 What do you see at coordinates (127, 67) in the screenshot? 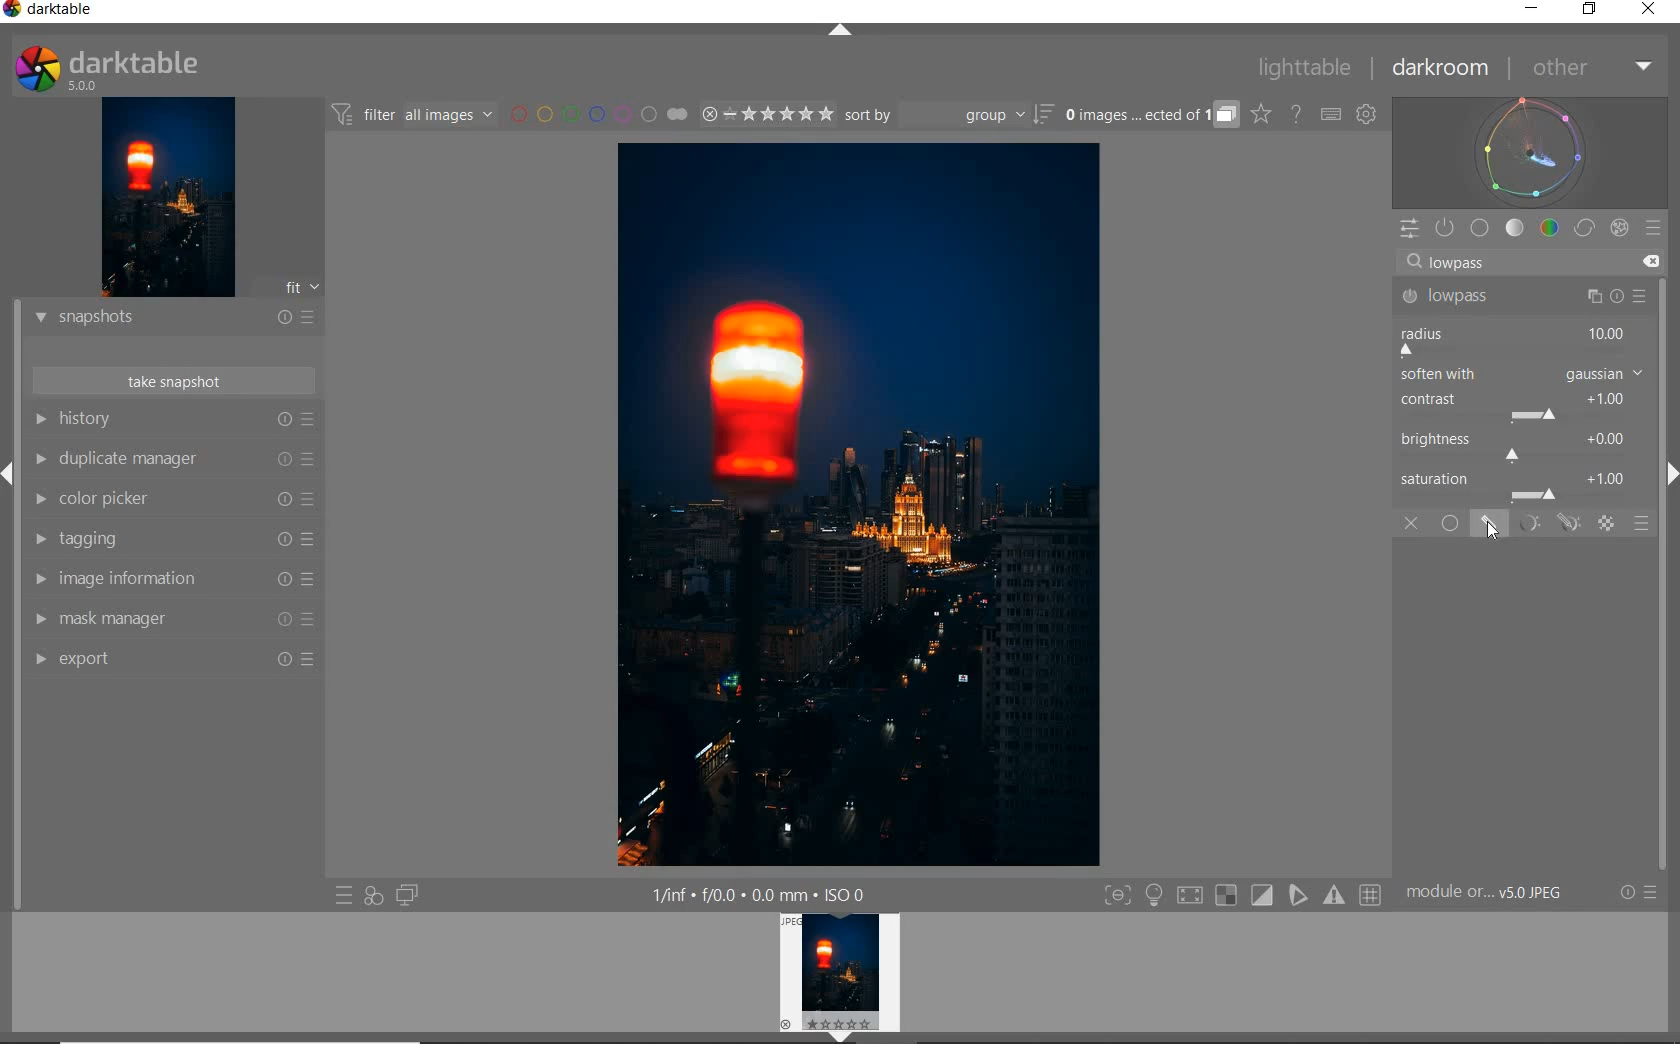
I see `SYSTEM LOG` at bounding box center [127, 67].